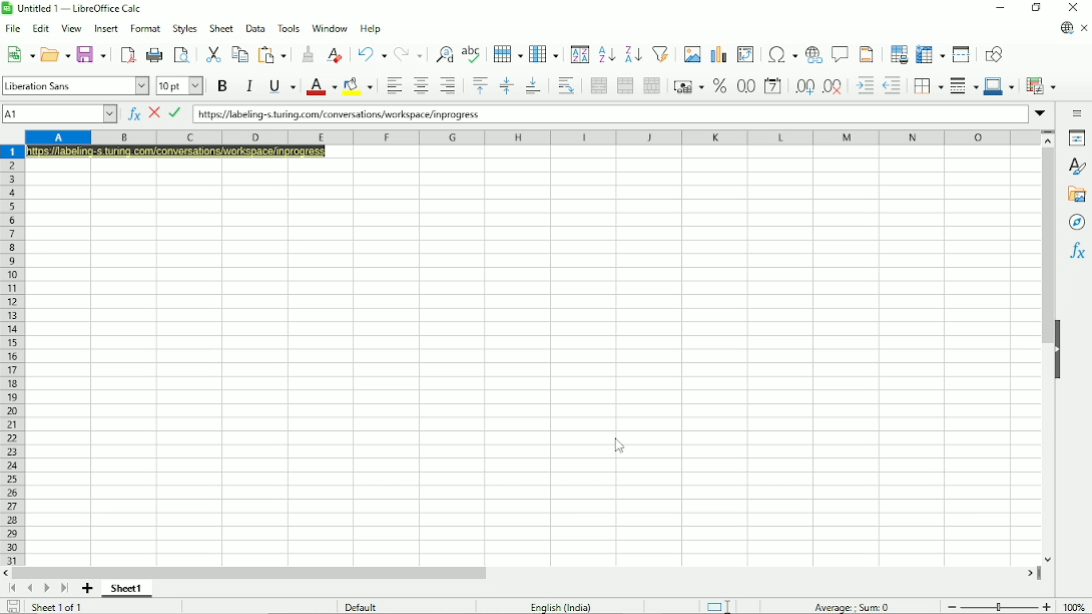 This screenshot has width=1092, height=614. I want to click on format, so click(145, 26).